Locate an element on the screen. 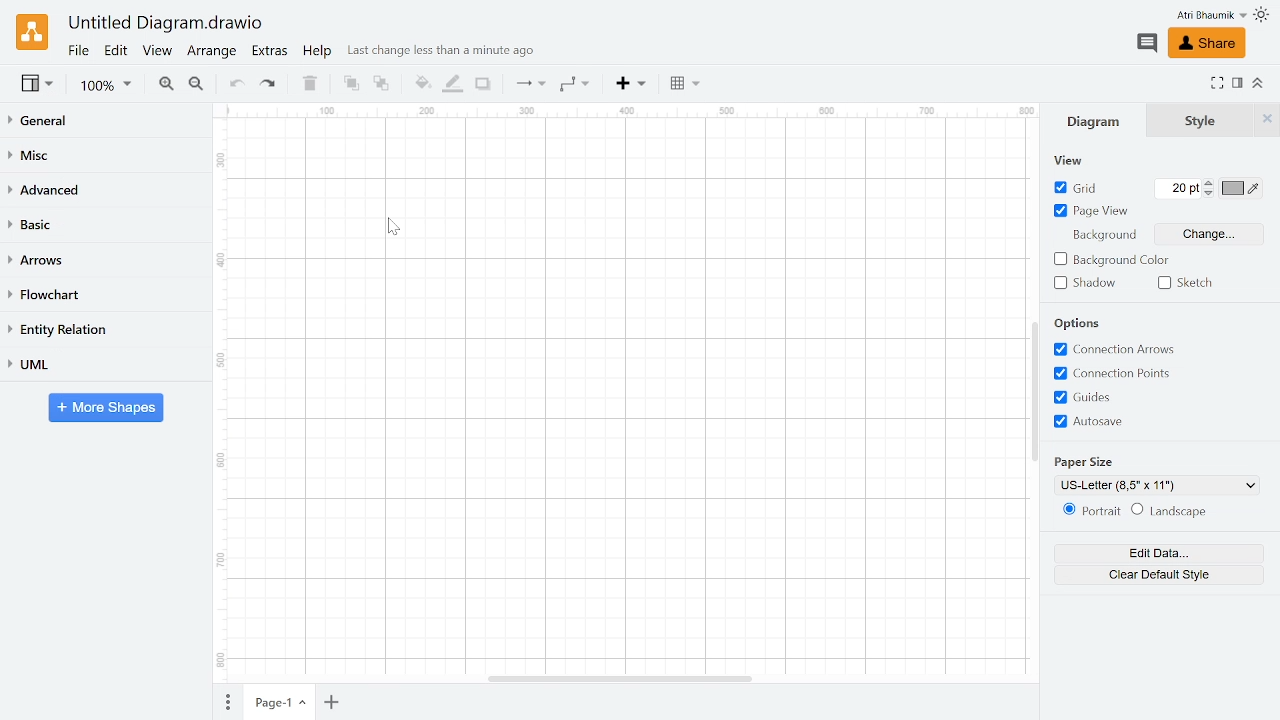 The image size is (1280, 720). Flowchart is located at coordinates (103, 294).